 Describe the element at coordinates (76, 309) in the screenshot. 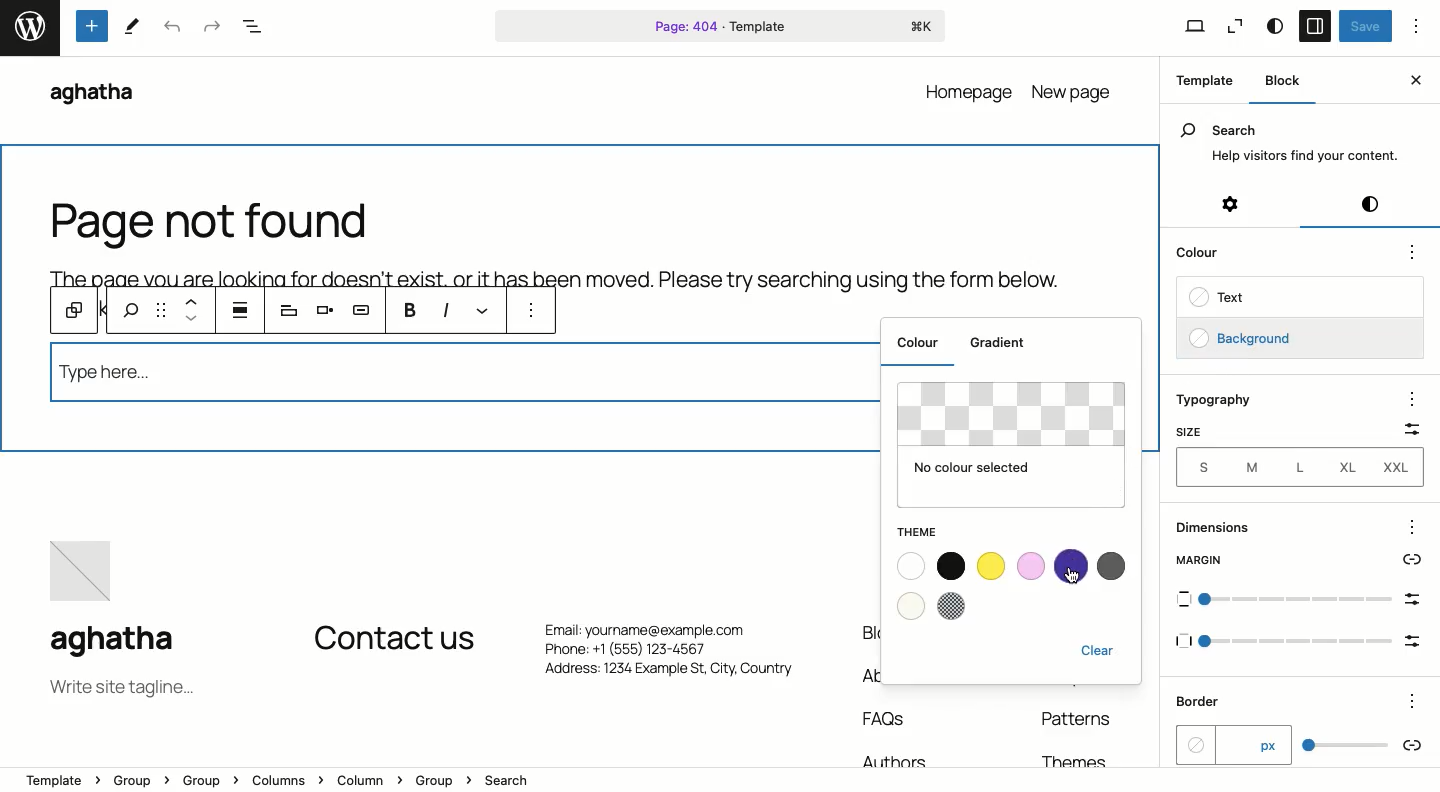

I see `Block` at that location.